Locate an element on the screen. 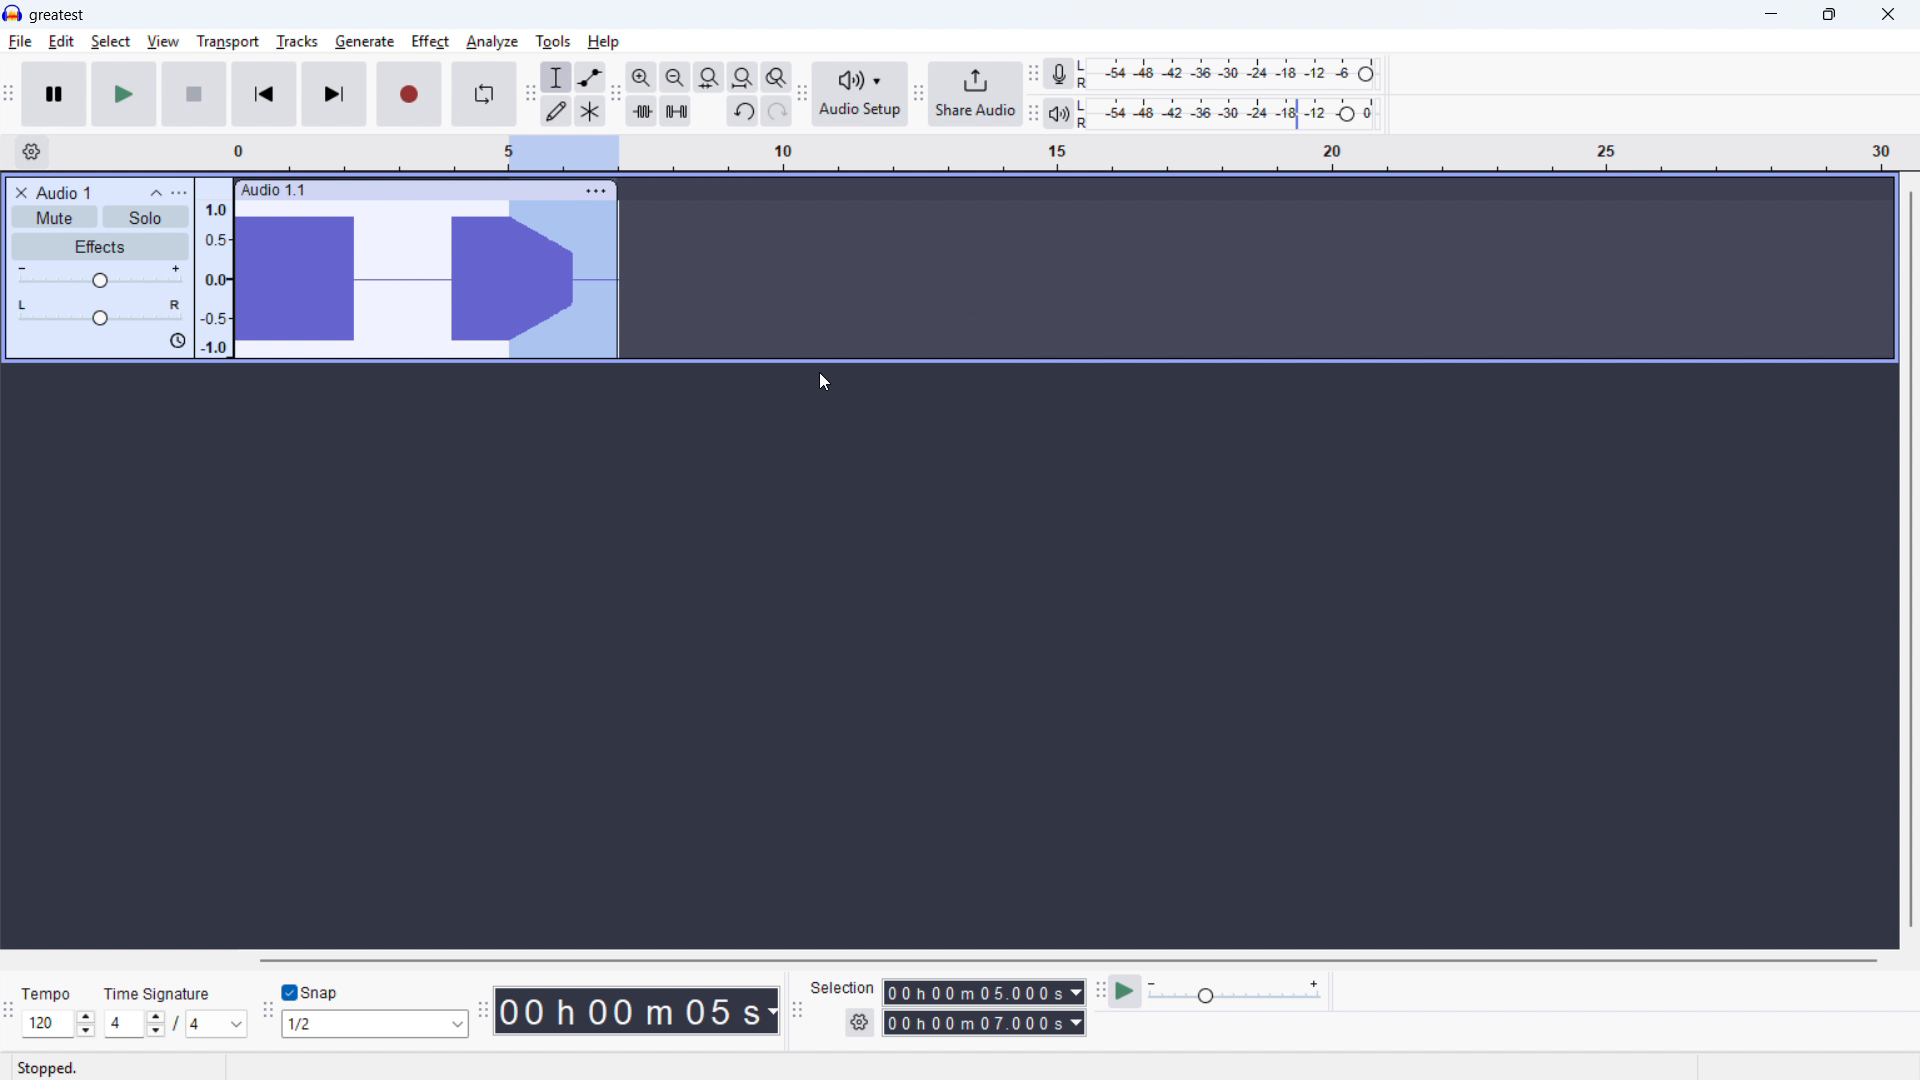 This screenshot has height=1080, width=1920. stopped is located at coordinates (47, 1070).